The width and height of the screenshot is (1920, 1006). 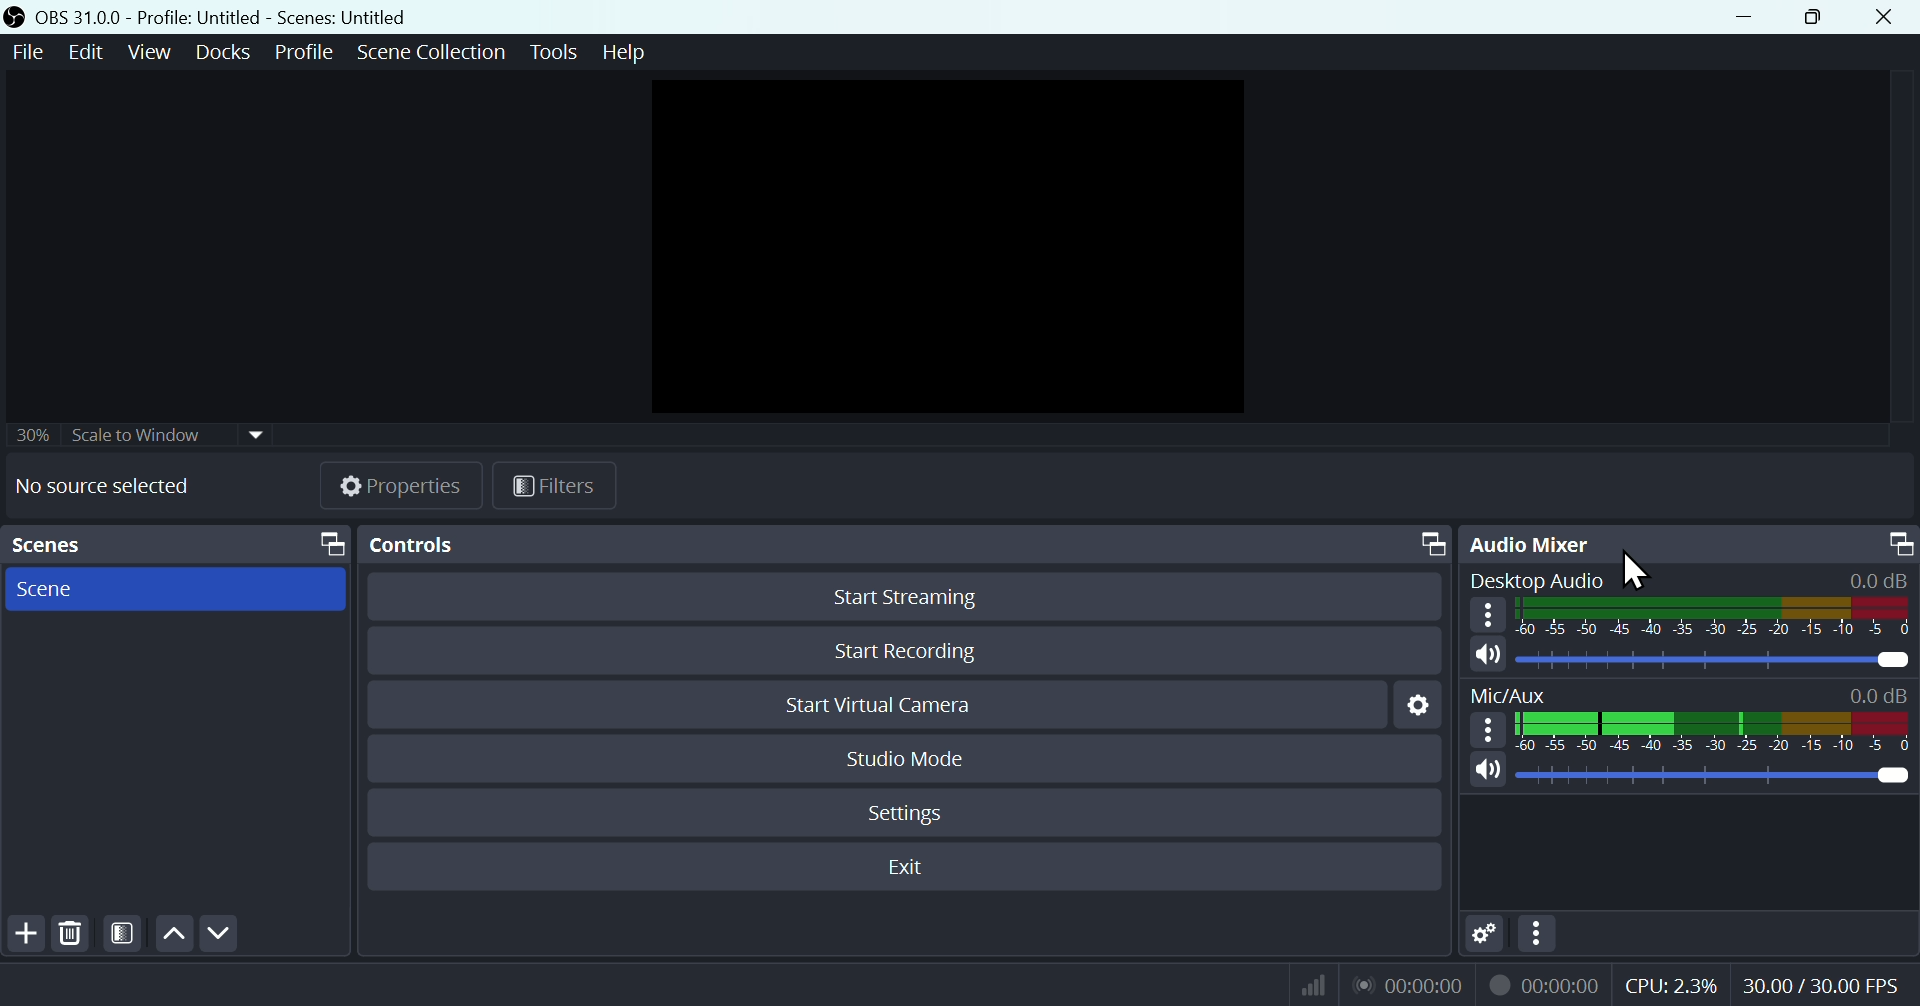 I want to click on Start recording, so click(x=921, y=652).